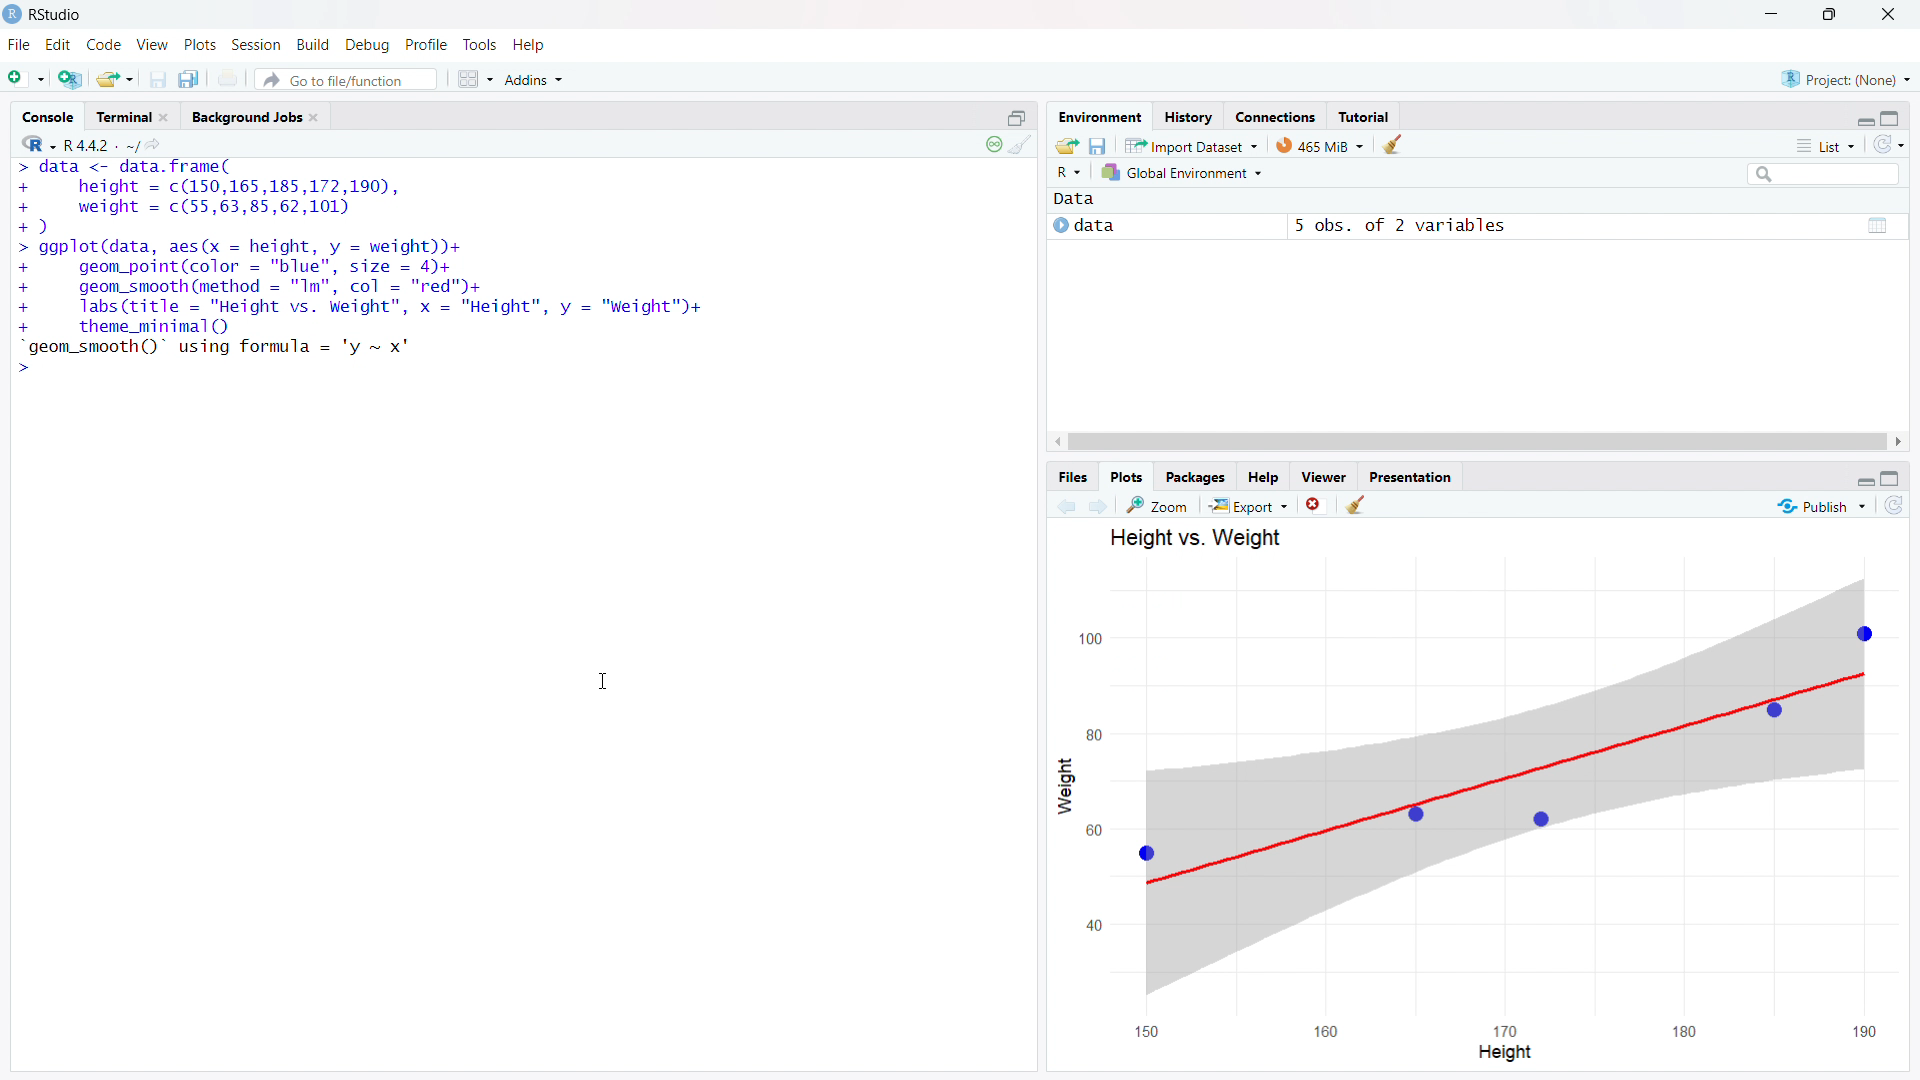 Image resolution: width=1920 pixels, height=1080 pixels. Describe the element at coordinates (1821, 173) in the screenshot. I see `search` at that location.